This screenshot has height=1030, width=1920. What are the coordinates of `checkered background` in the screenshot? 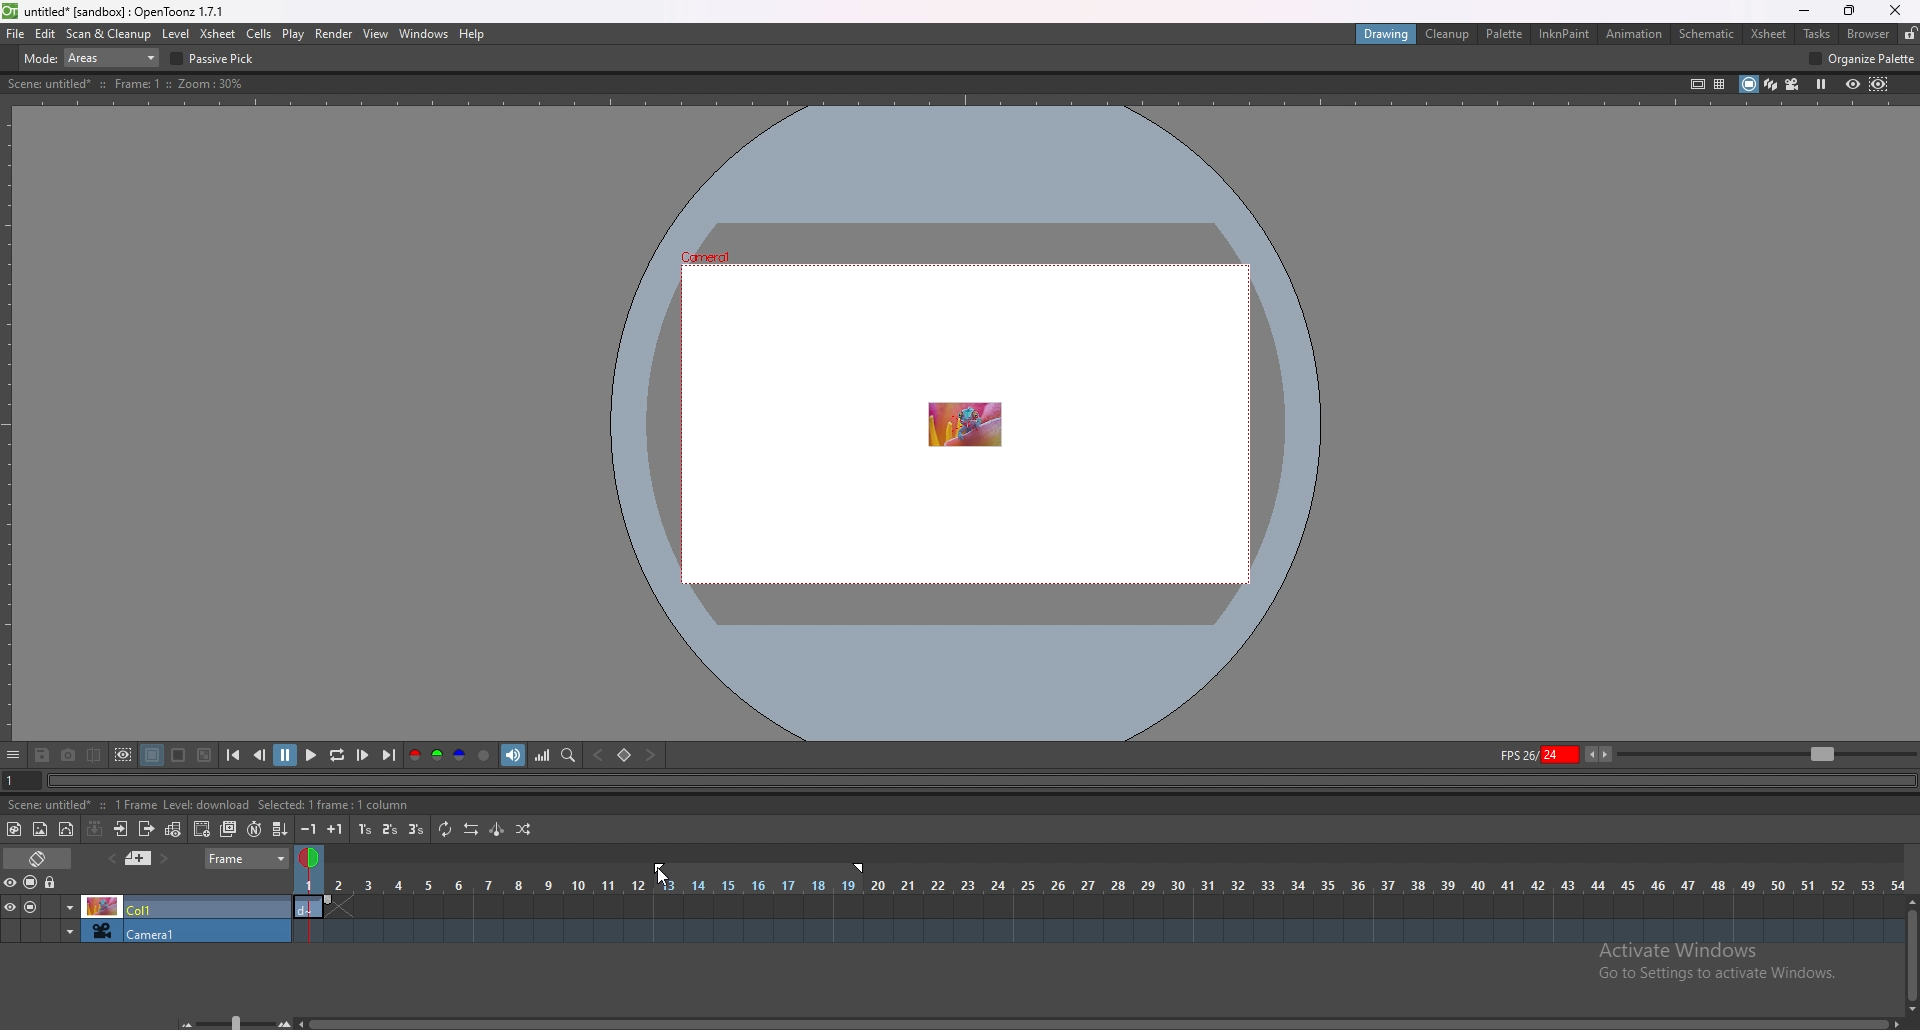 It's located at (206, 755).